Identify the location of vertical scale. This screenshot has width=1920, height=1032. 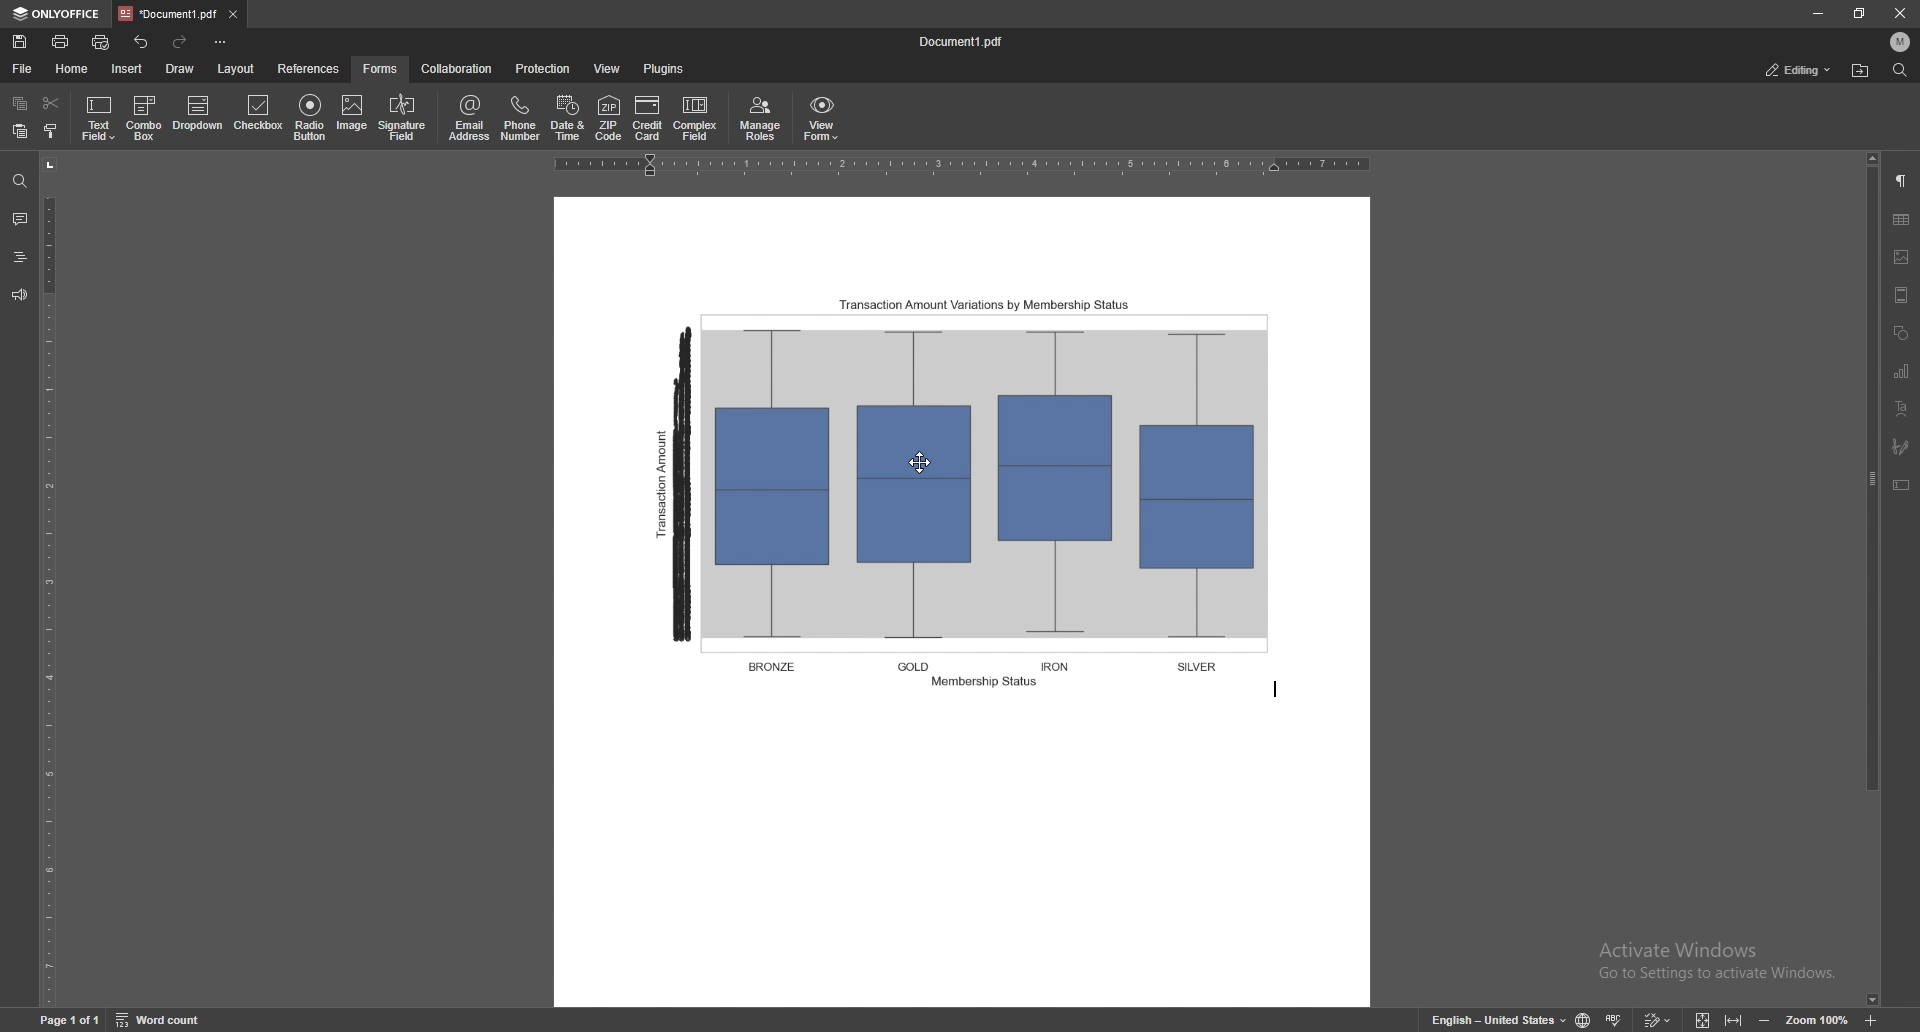
(57, 581).